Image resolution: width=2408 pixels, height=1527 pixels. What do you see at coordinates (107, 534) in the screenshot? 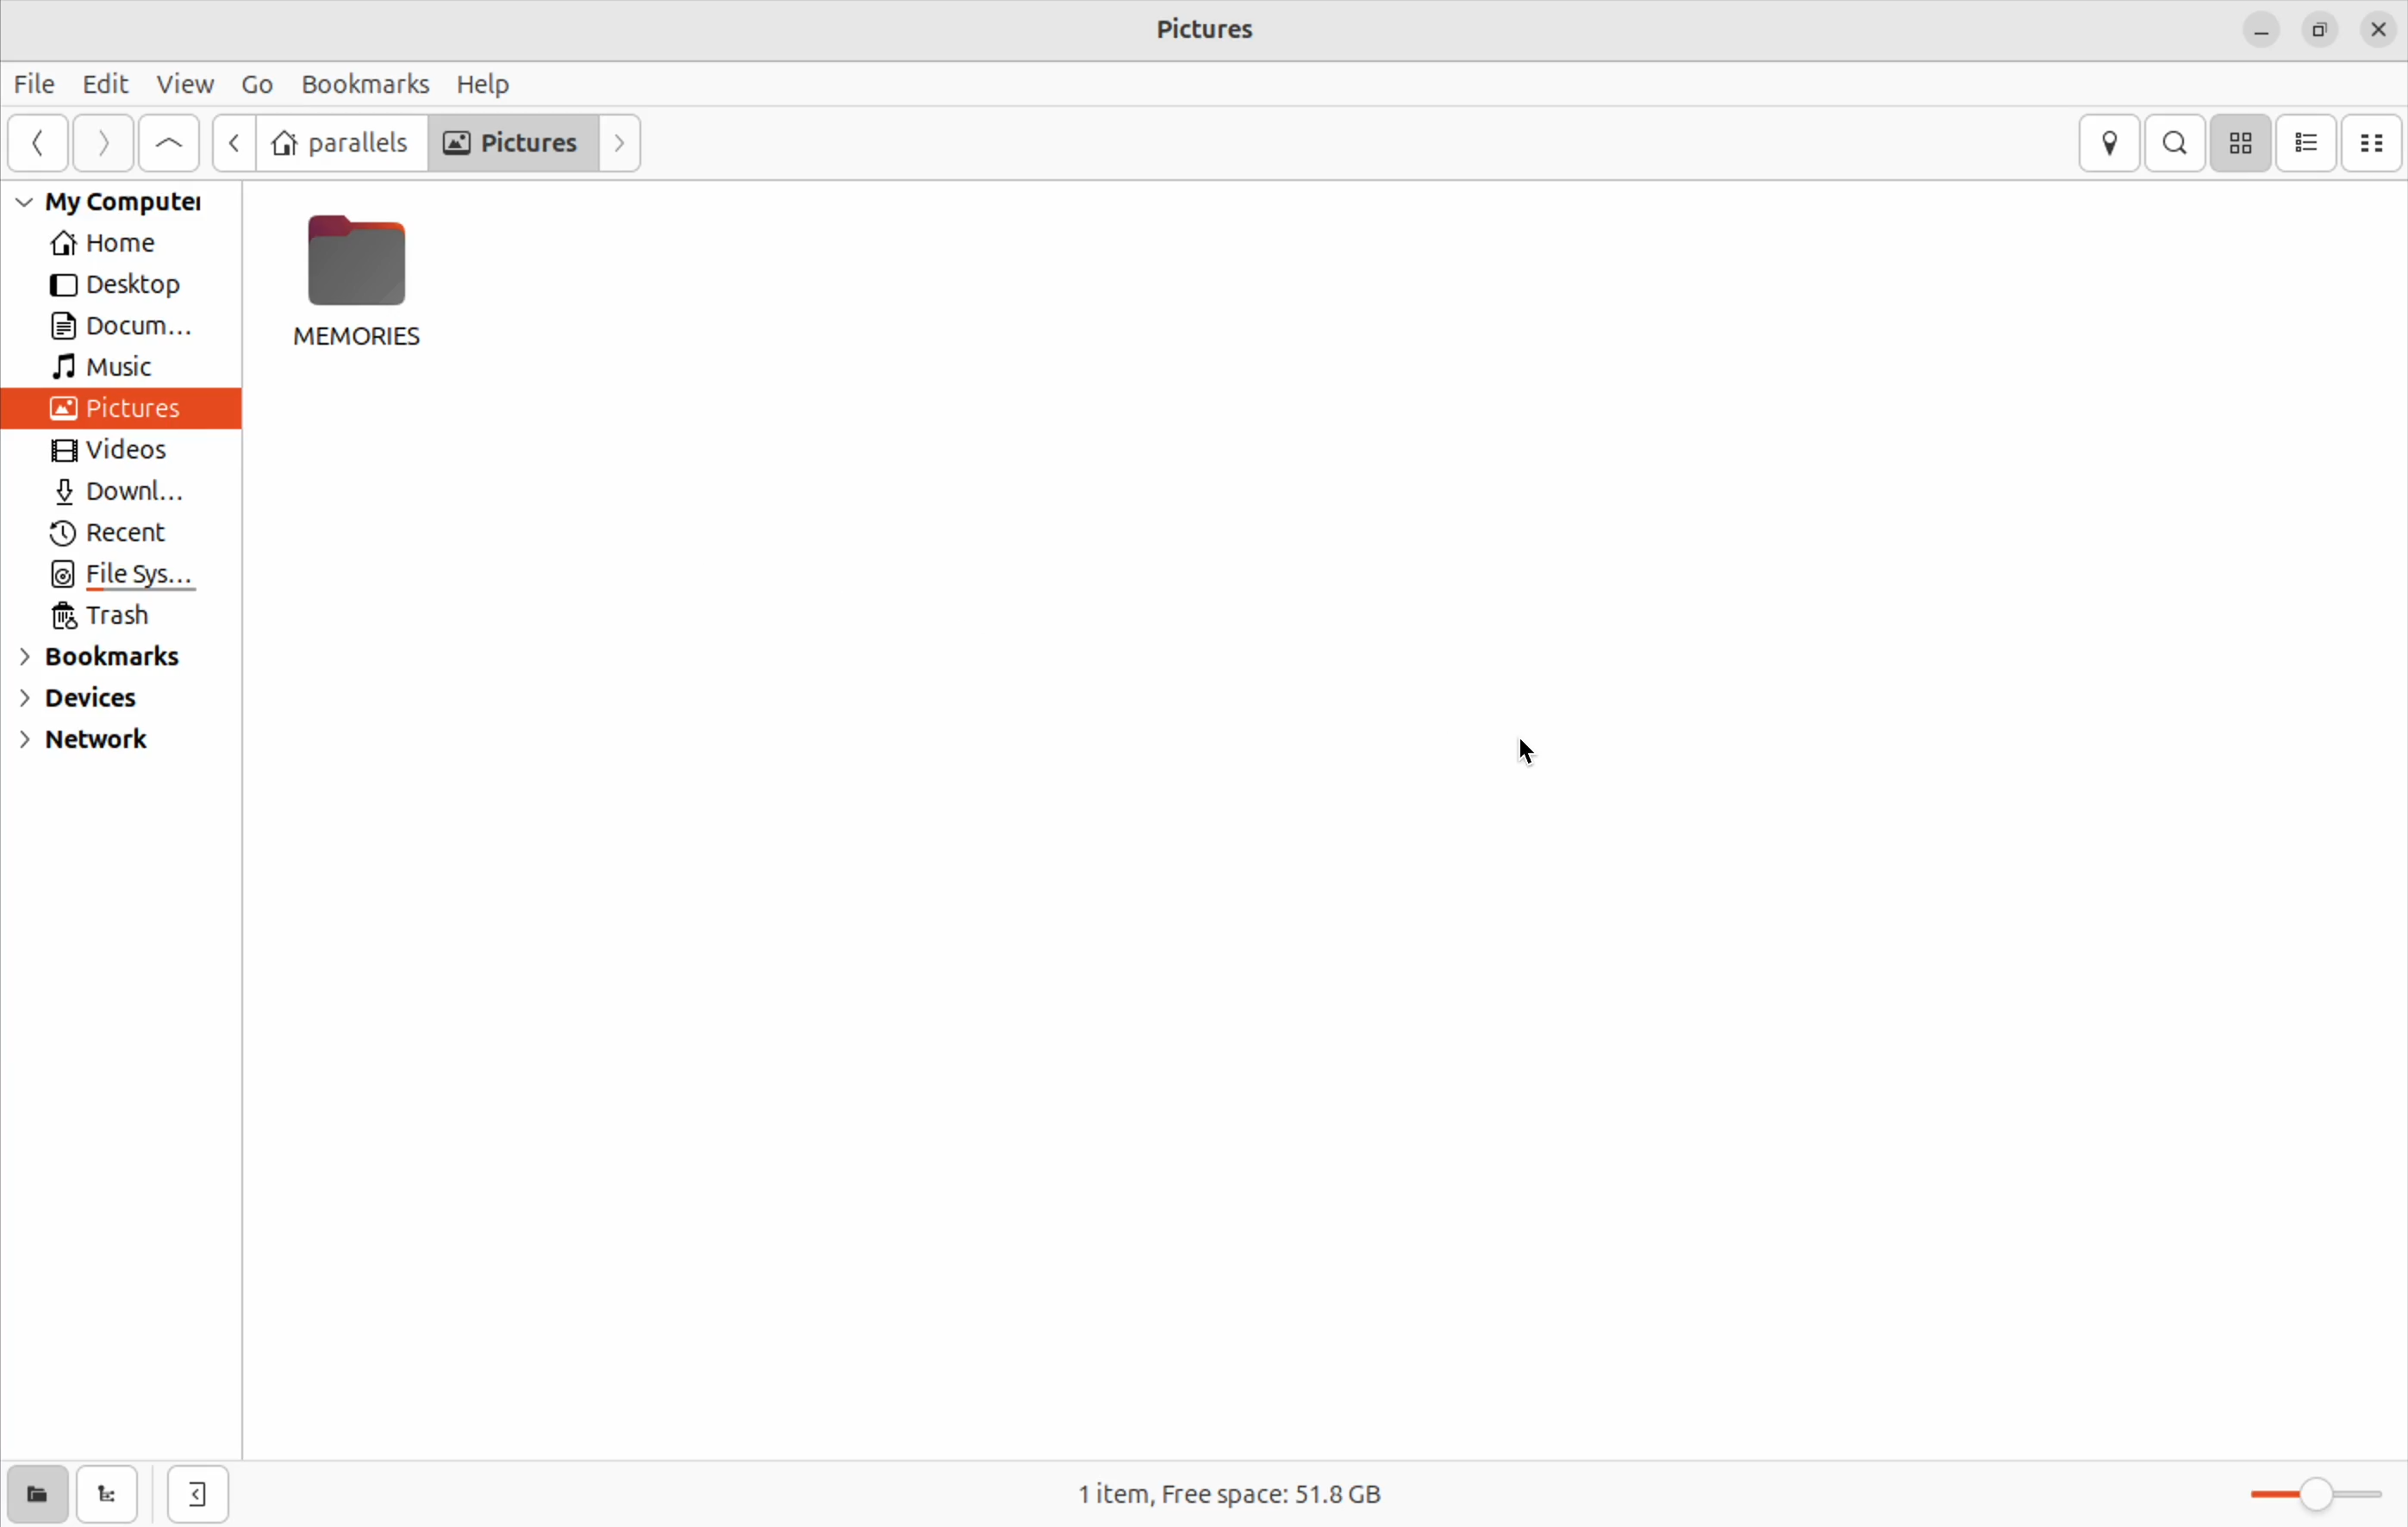
I see `Recent` at bounding box center [107, 534].